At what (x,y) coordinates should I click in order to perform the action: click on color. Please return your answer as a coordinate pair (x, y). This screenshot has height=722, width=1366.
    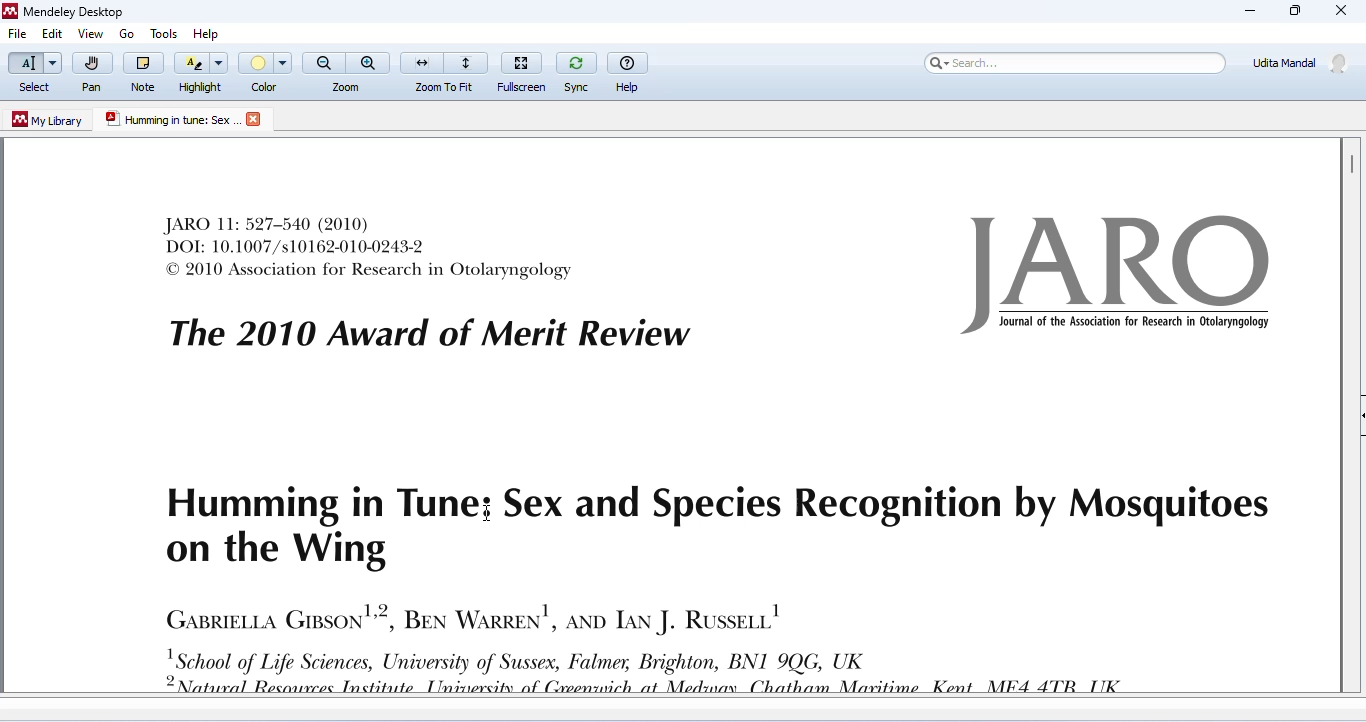
    Looking at the image, I should click on (267, 72).